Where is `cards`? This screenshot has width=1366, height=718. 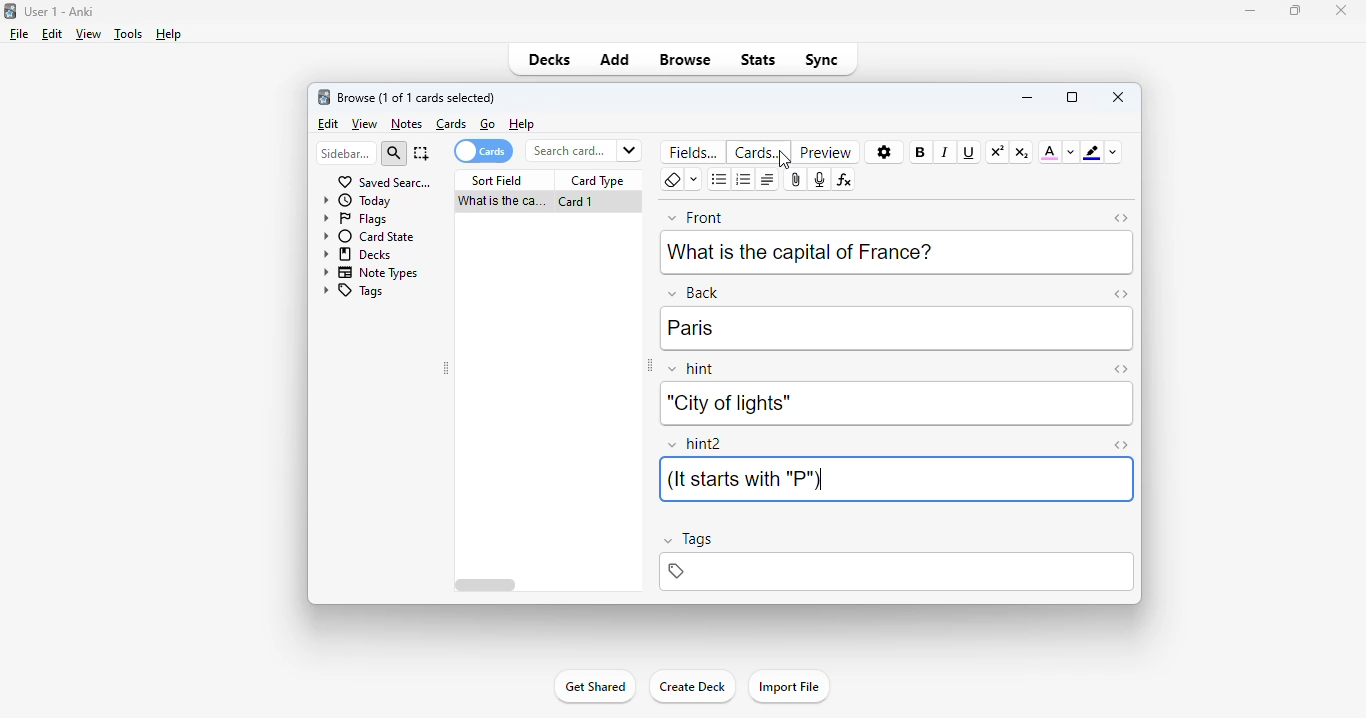
cards is located at coordinates (482, 151).